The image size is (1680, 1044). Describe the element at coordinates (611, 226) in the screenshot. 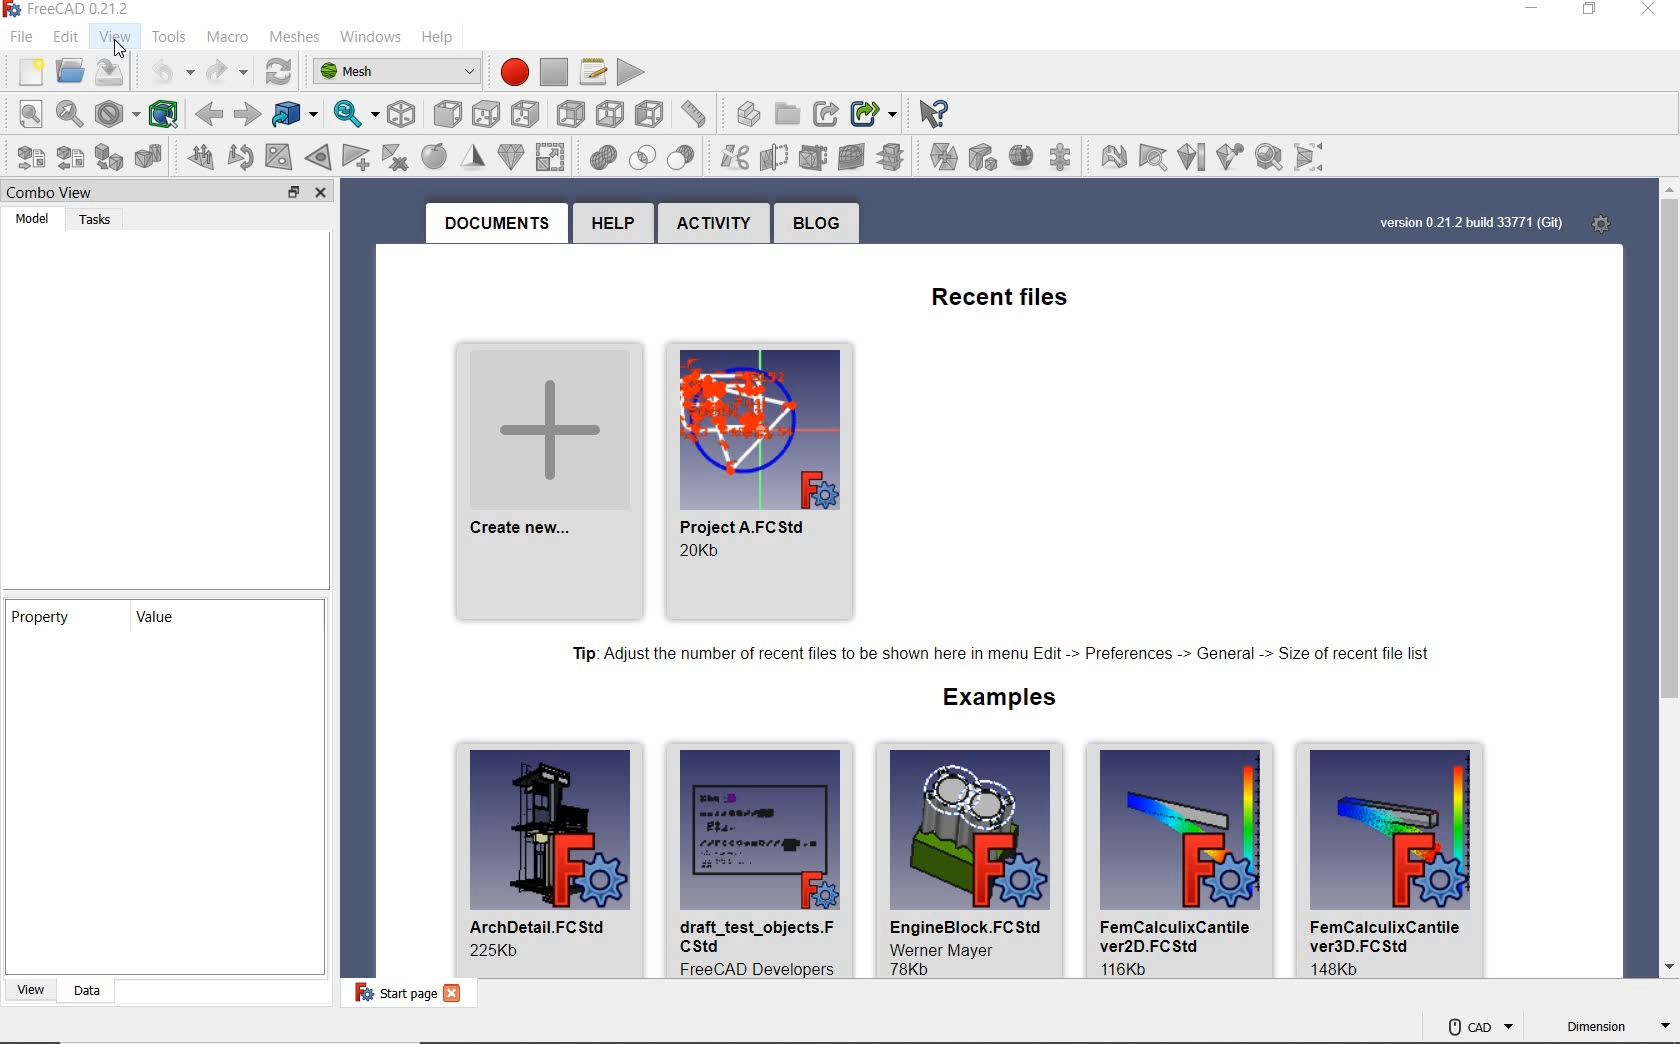

I see `help` at that location.